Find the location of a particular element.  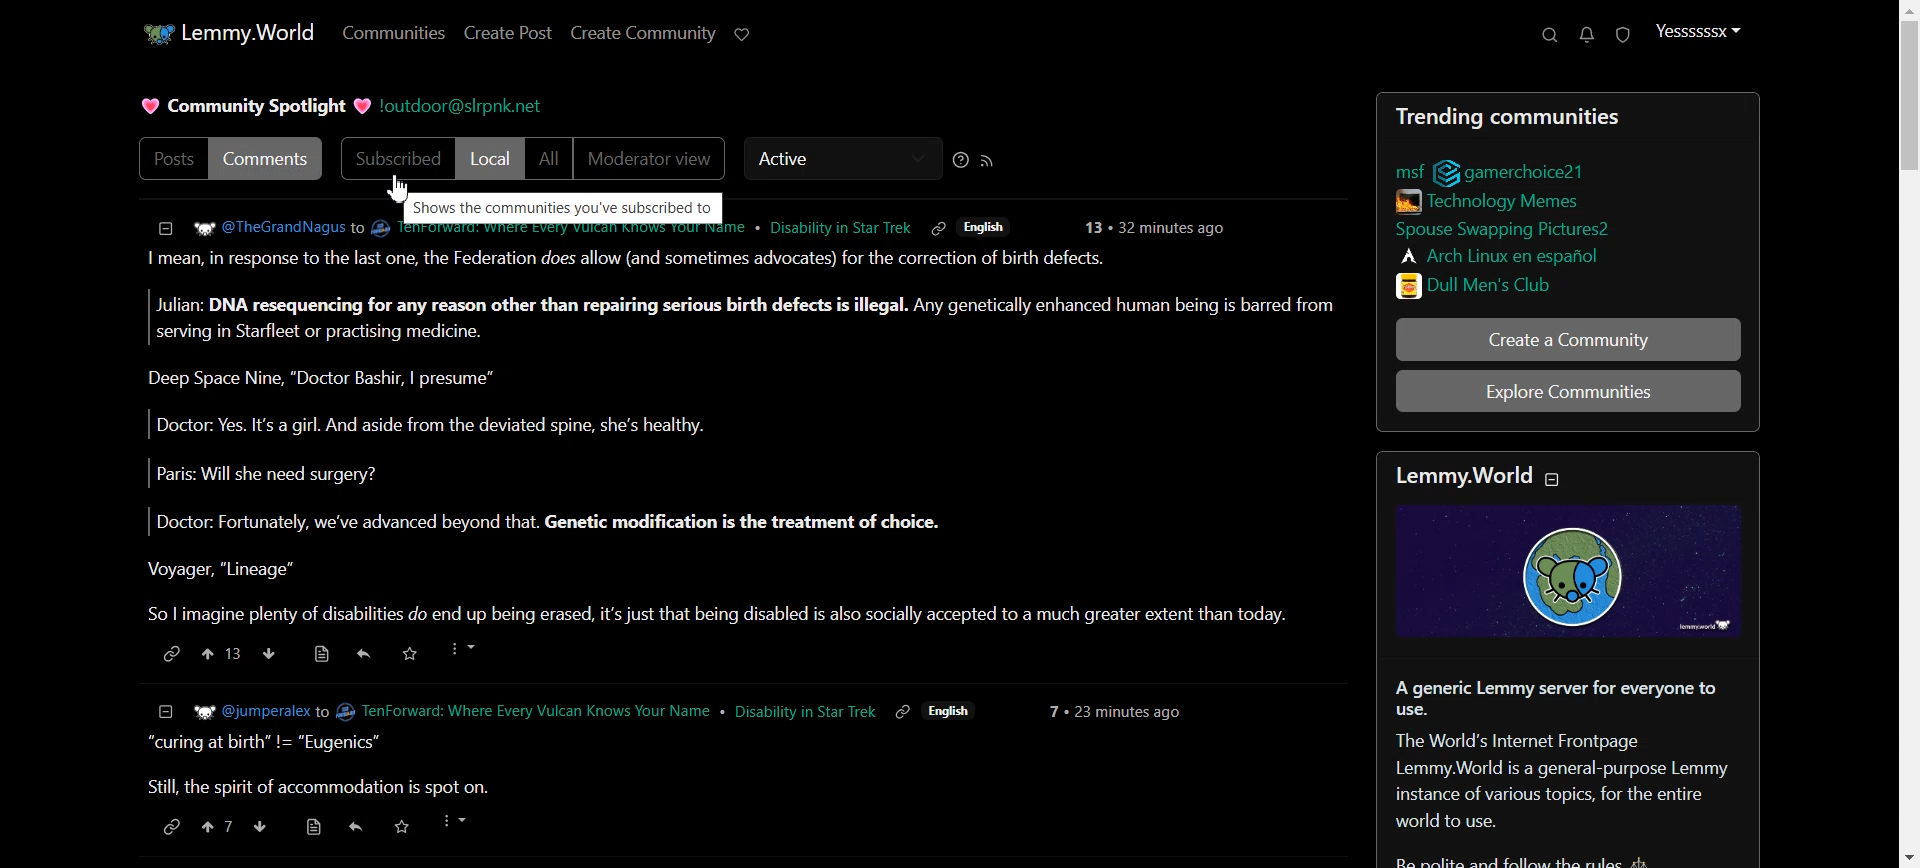

Create Post is located at coordinates (508, 32).